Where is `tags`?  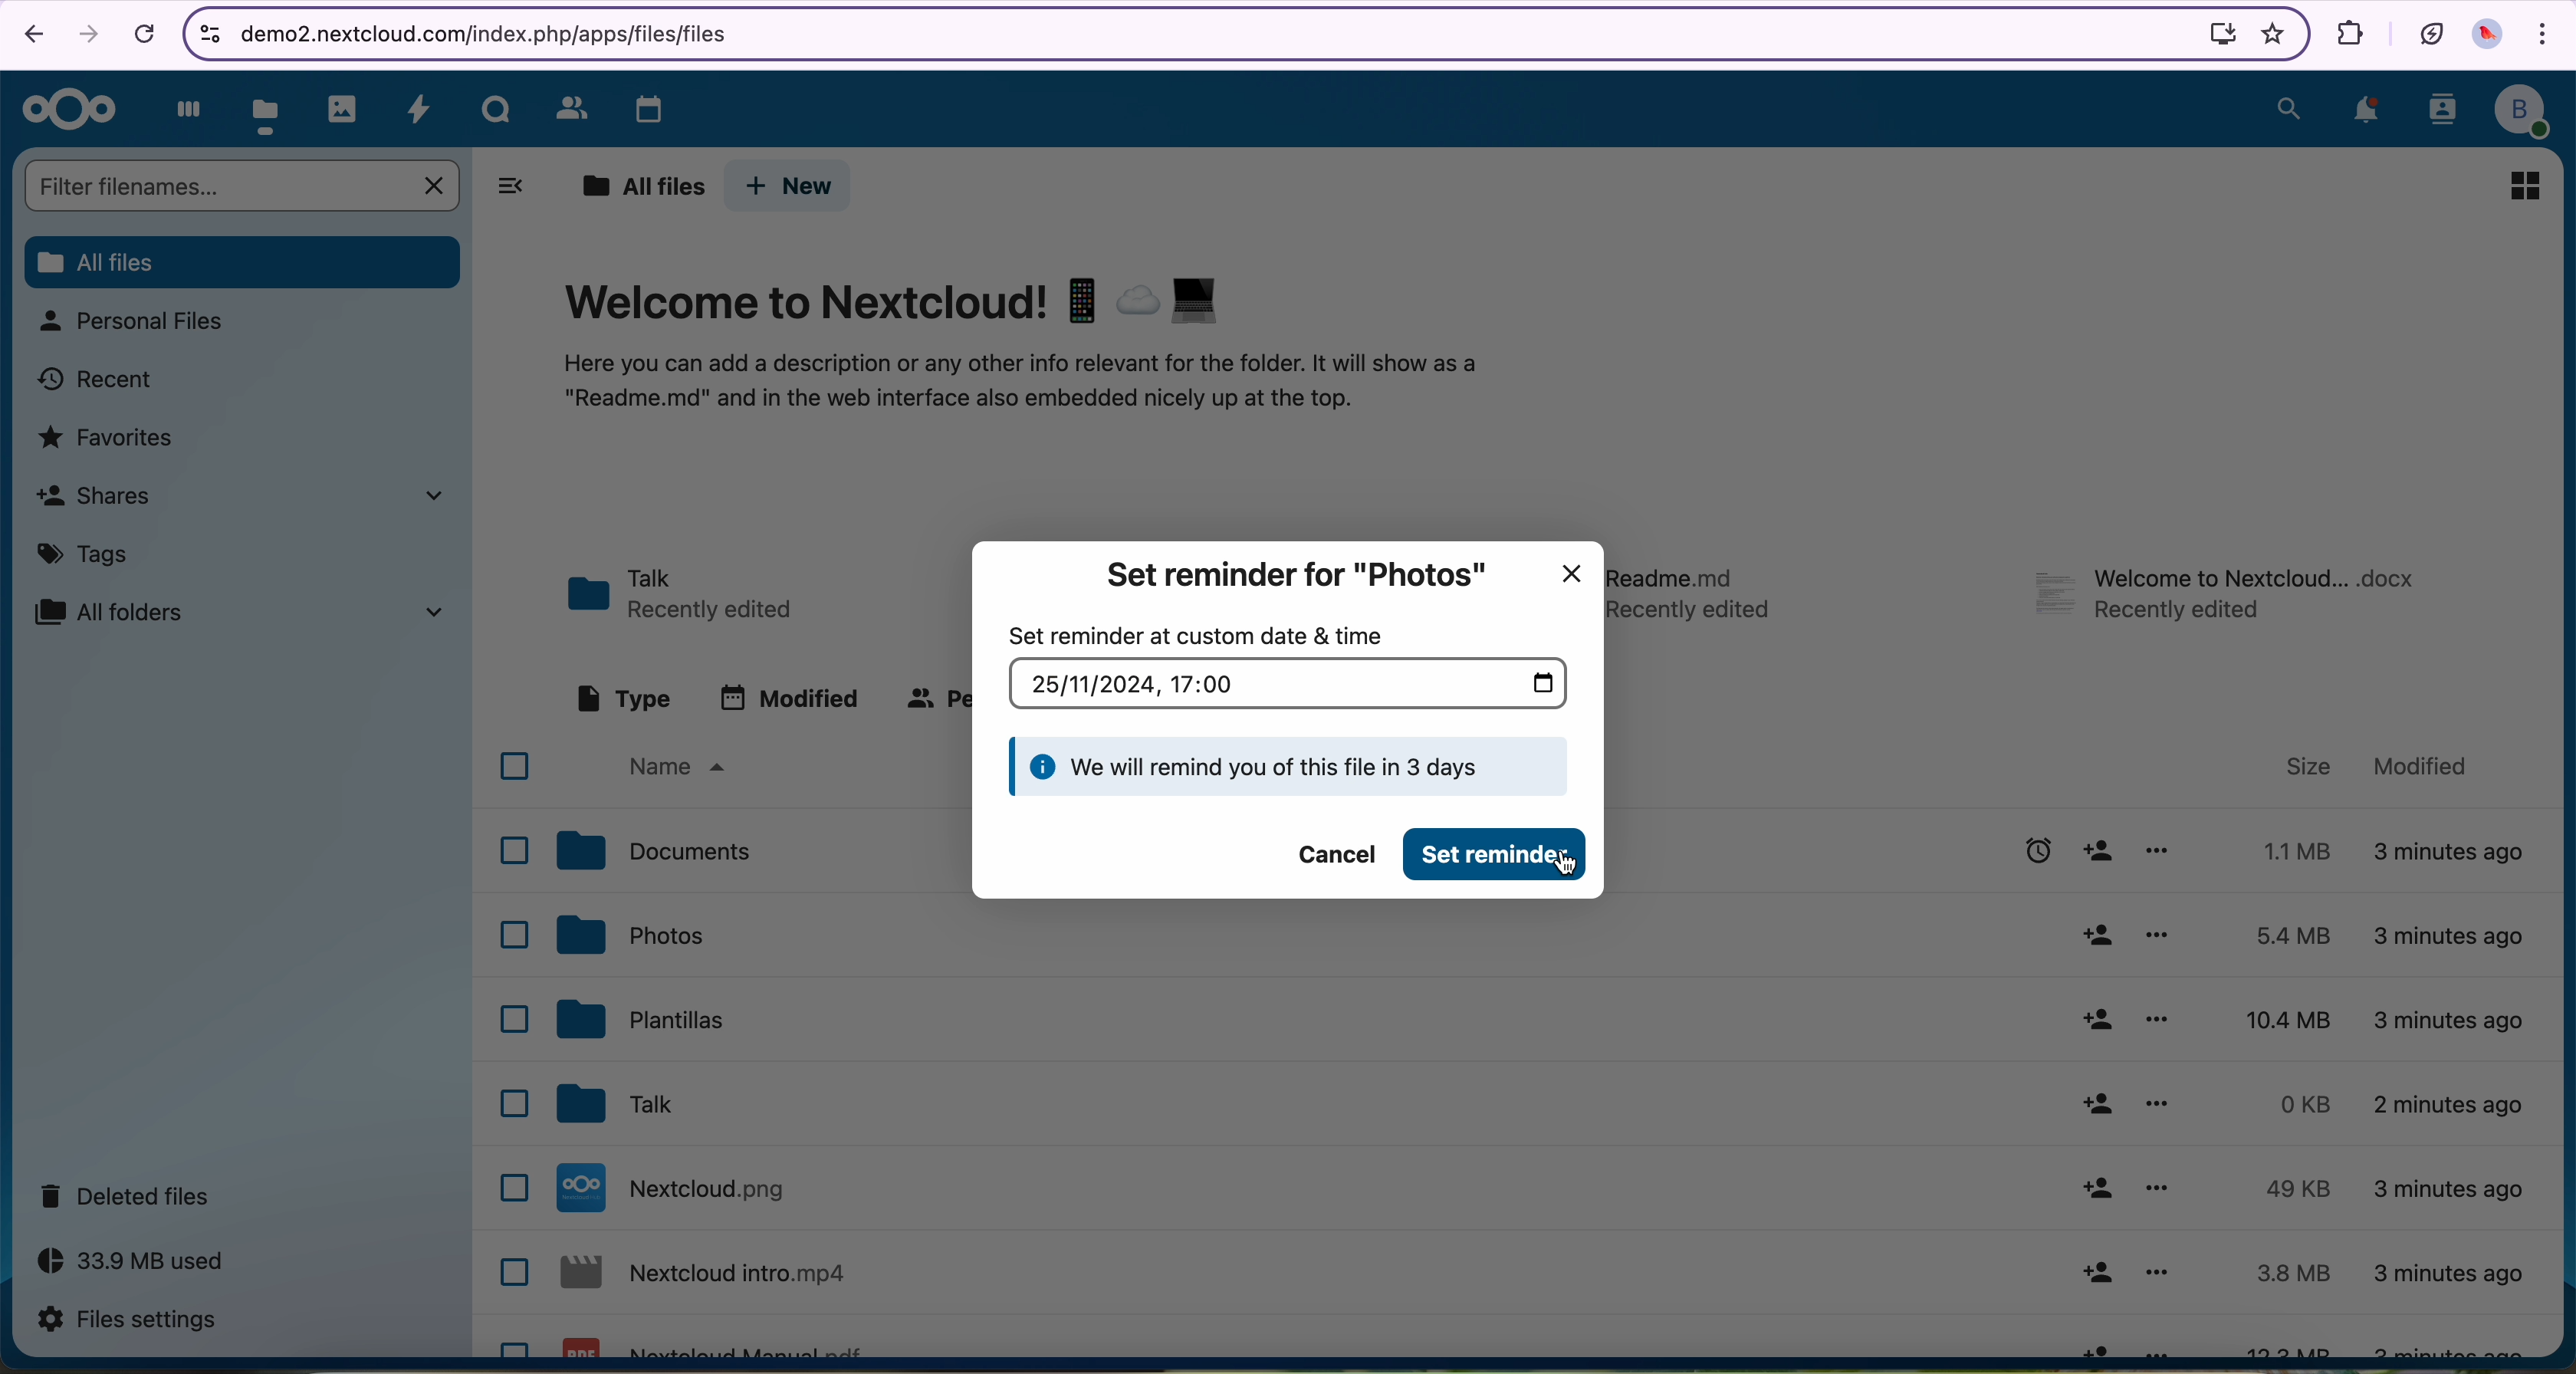 tags is located at coordinates (84, 557).